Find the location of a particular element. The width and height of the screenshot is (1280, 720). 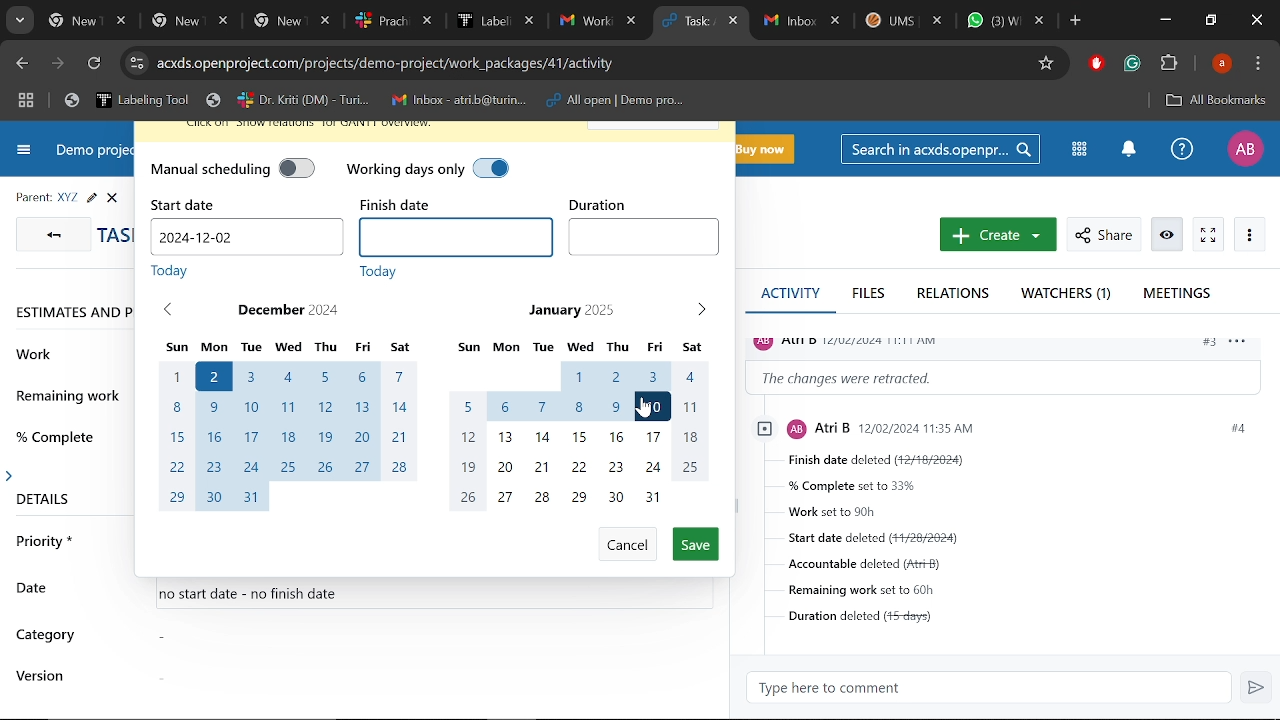

Tab groups is located at coordinates (28, 100).